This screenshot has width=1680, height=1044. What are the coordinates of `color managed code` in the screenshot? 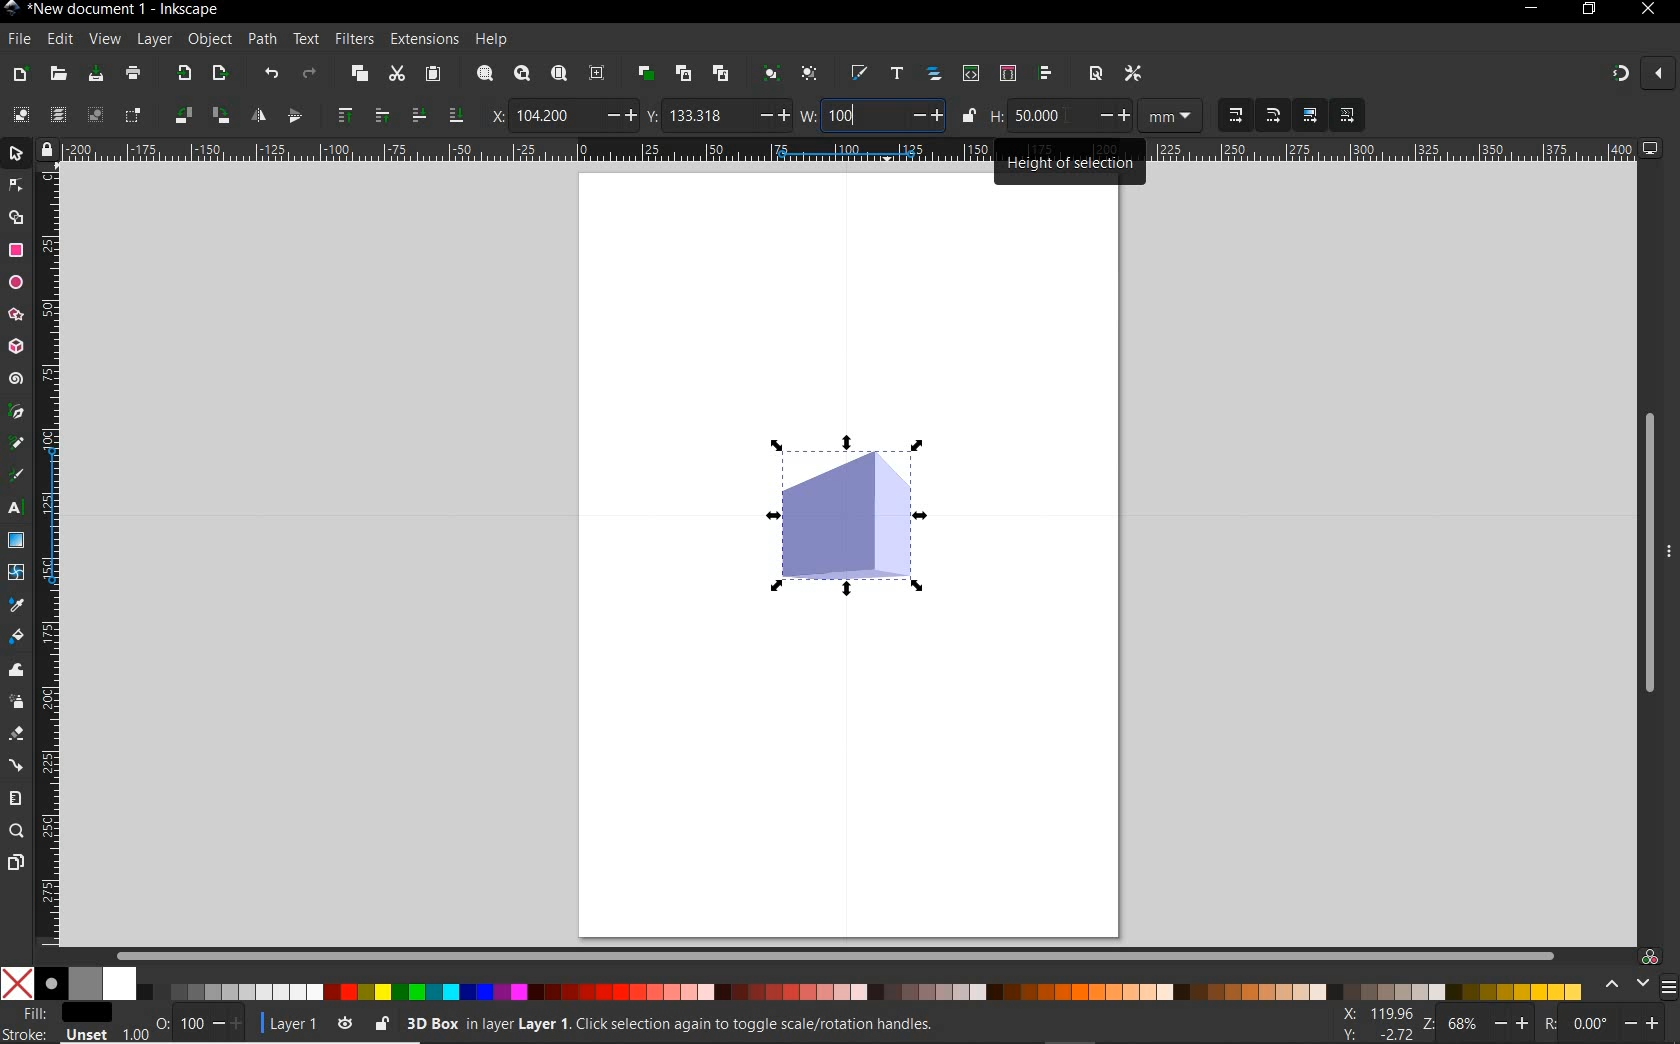 It's located at (1650, 958).